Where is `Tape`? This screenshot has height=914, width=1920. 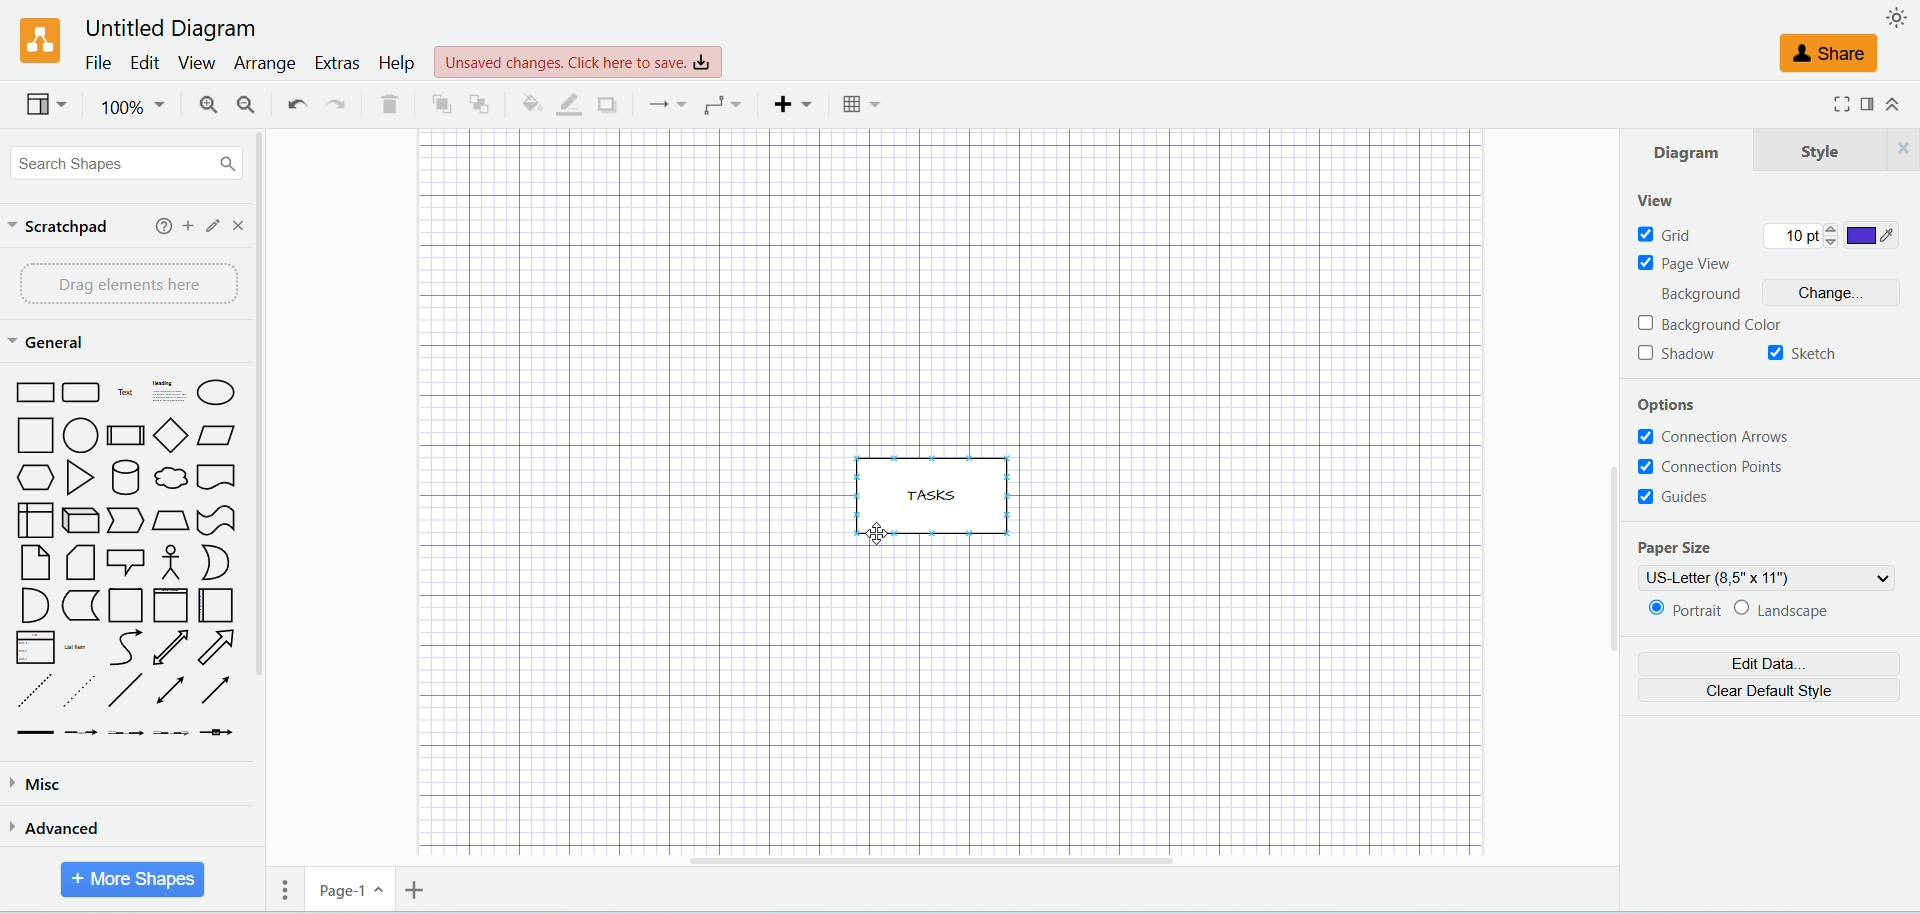 Tape is located at coordinates (216, 521).